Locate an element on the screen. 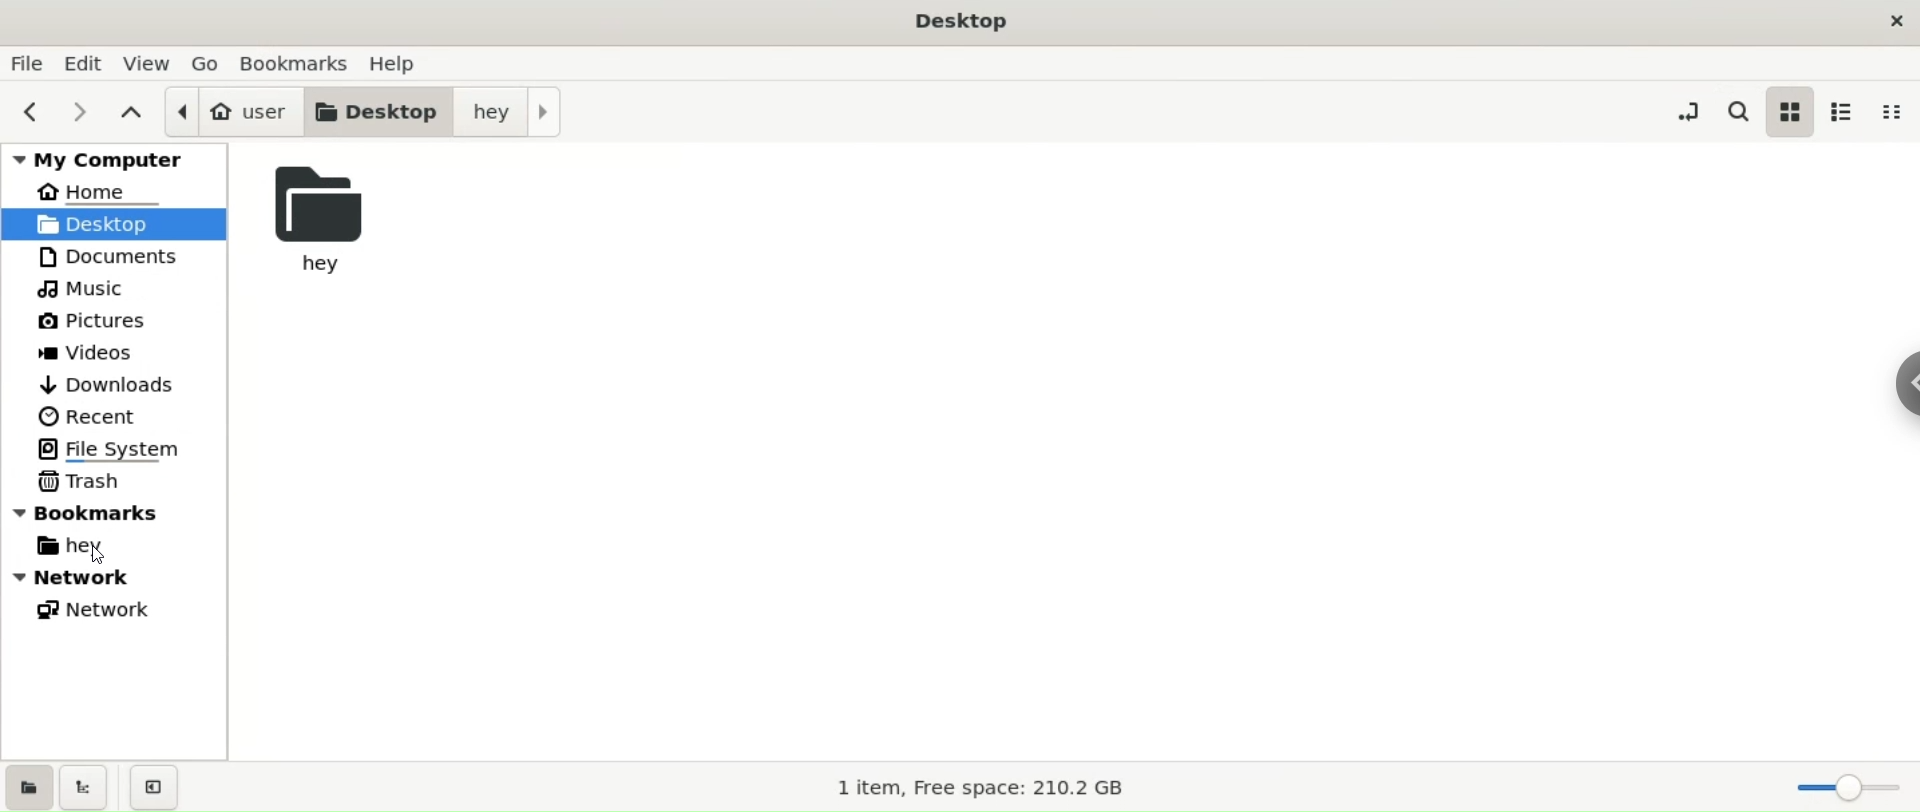 The image size is (1920, 812). chrome options is located at coordinates (1903, 385).